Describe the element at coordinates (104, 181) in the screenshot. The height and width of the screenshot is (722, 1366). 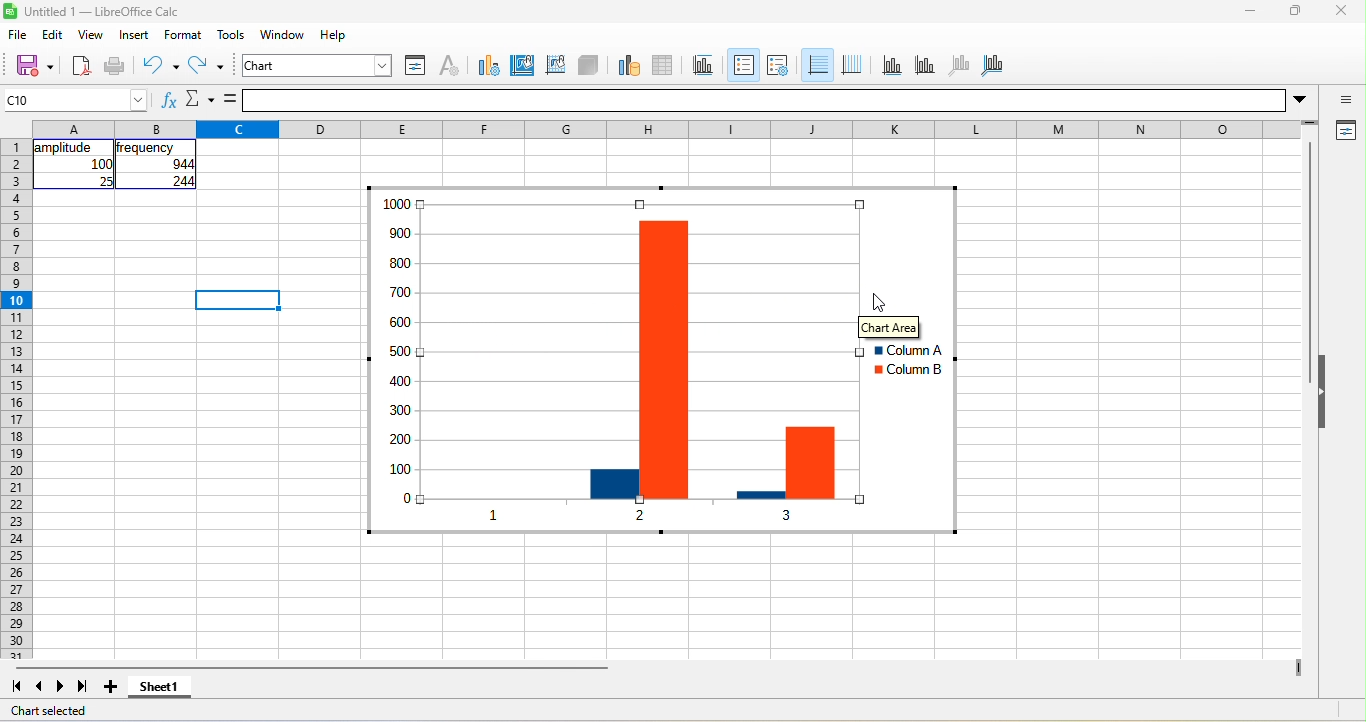
I see `25` at that location.